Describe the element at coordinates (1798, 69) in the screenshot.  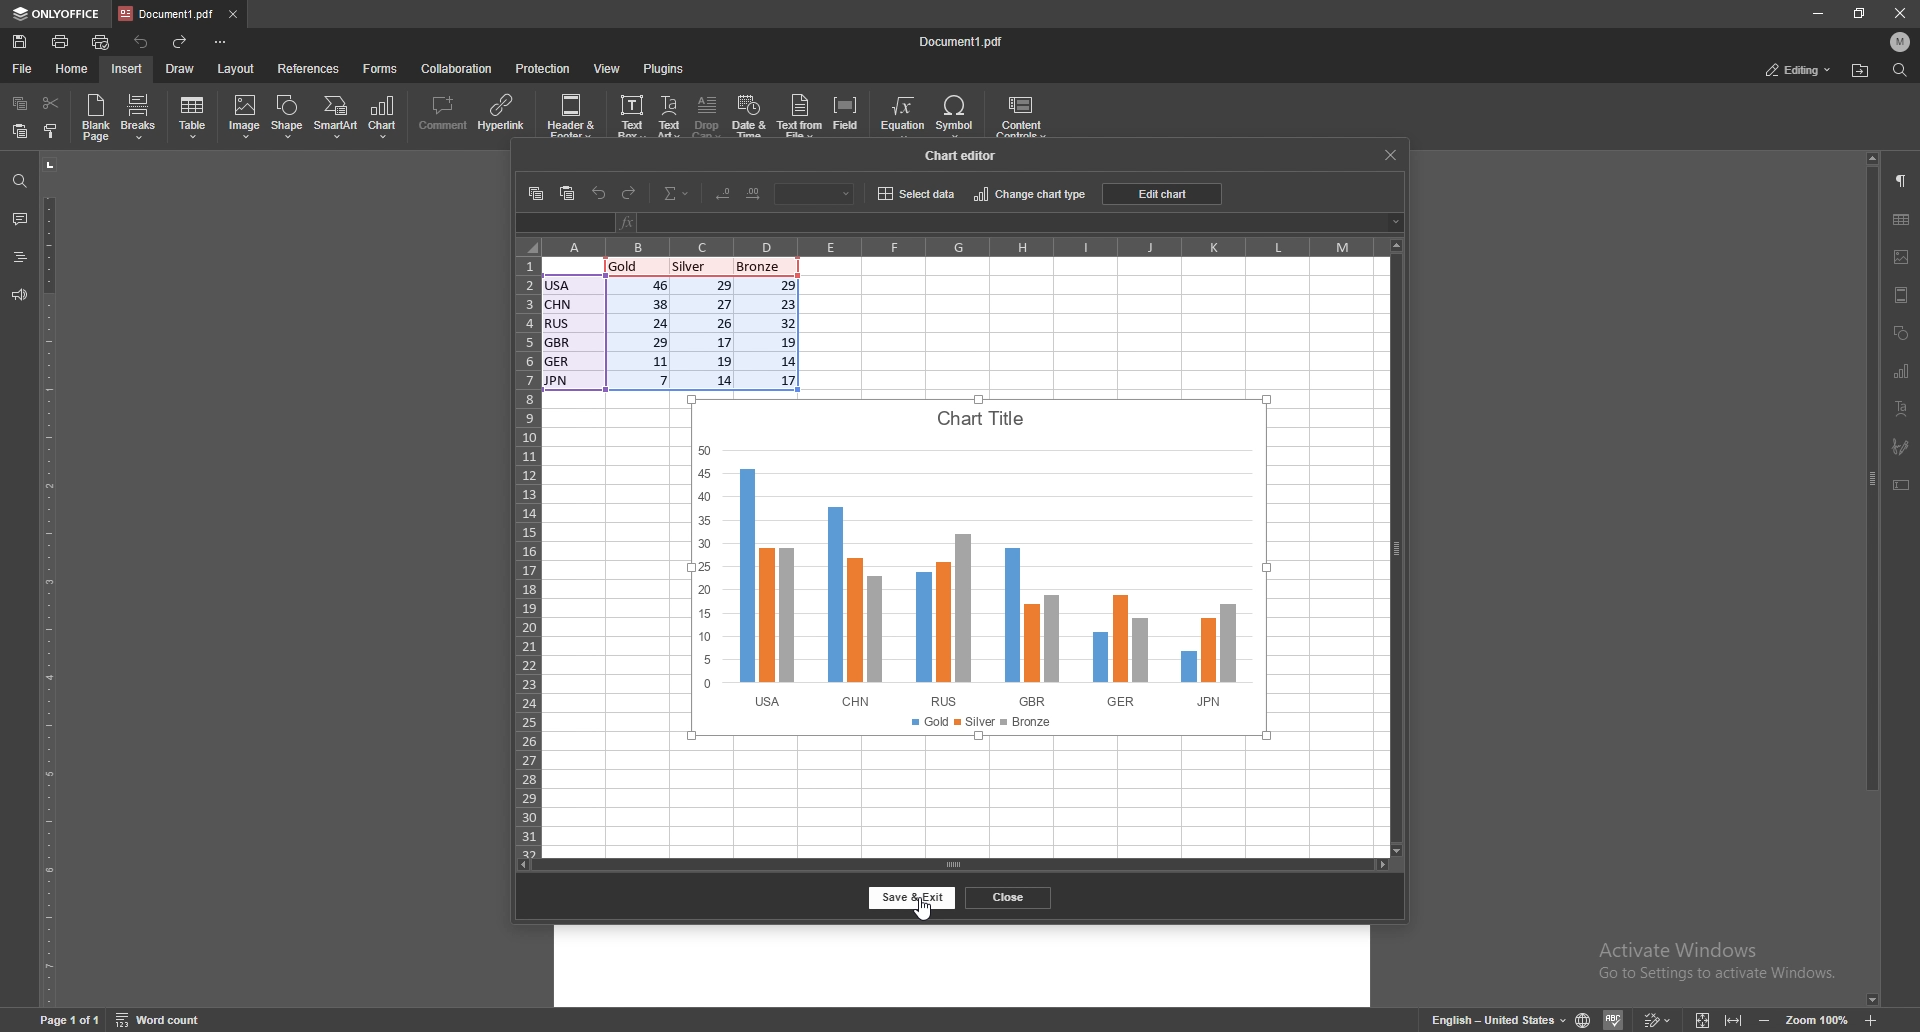
I see `status` at that location.